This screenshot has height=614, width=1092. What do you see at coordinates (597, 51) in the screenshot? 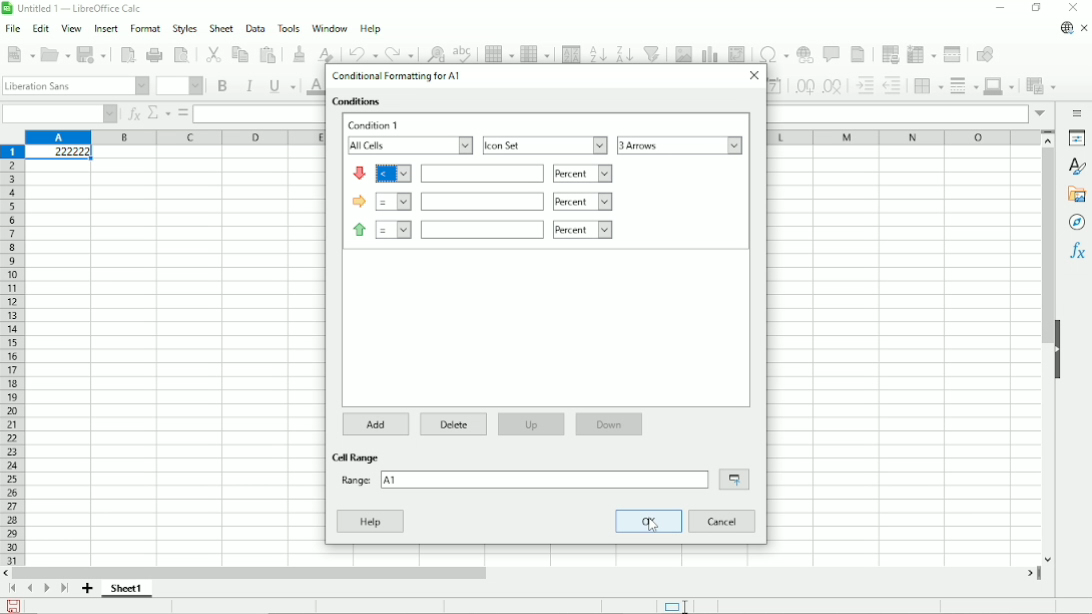
I see `Sort ascending` at bounding box center [597, 51].